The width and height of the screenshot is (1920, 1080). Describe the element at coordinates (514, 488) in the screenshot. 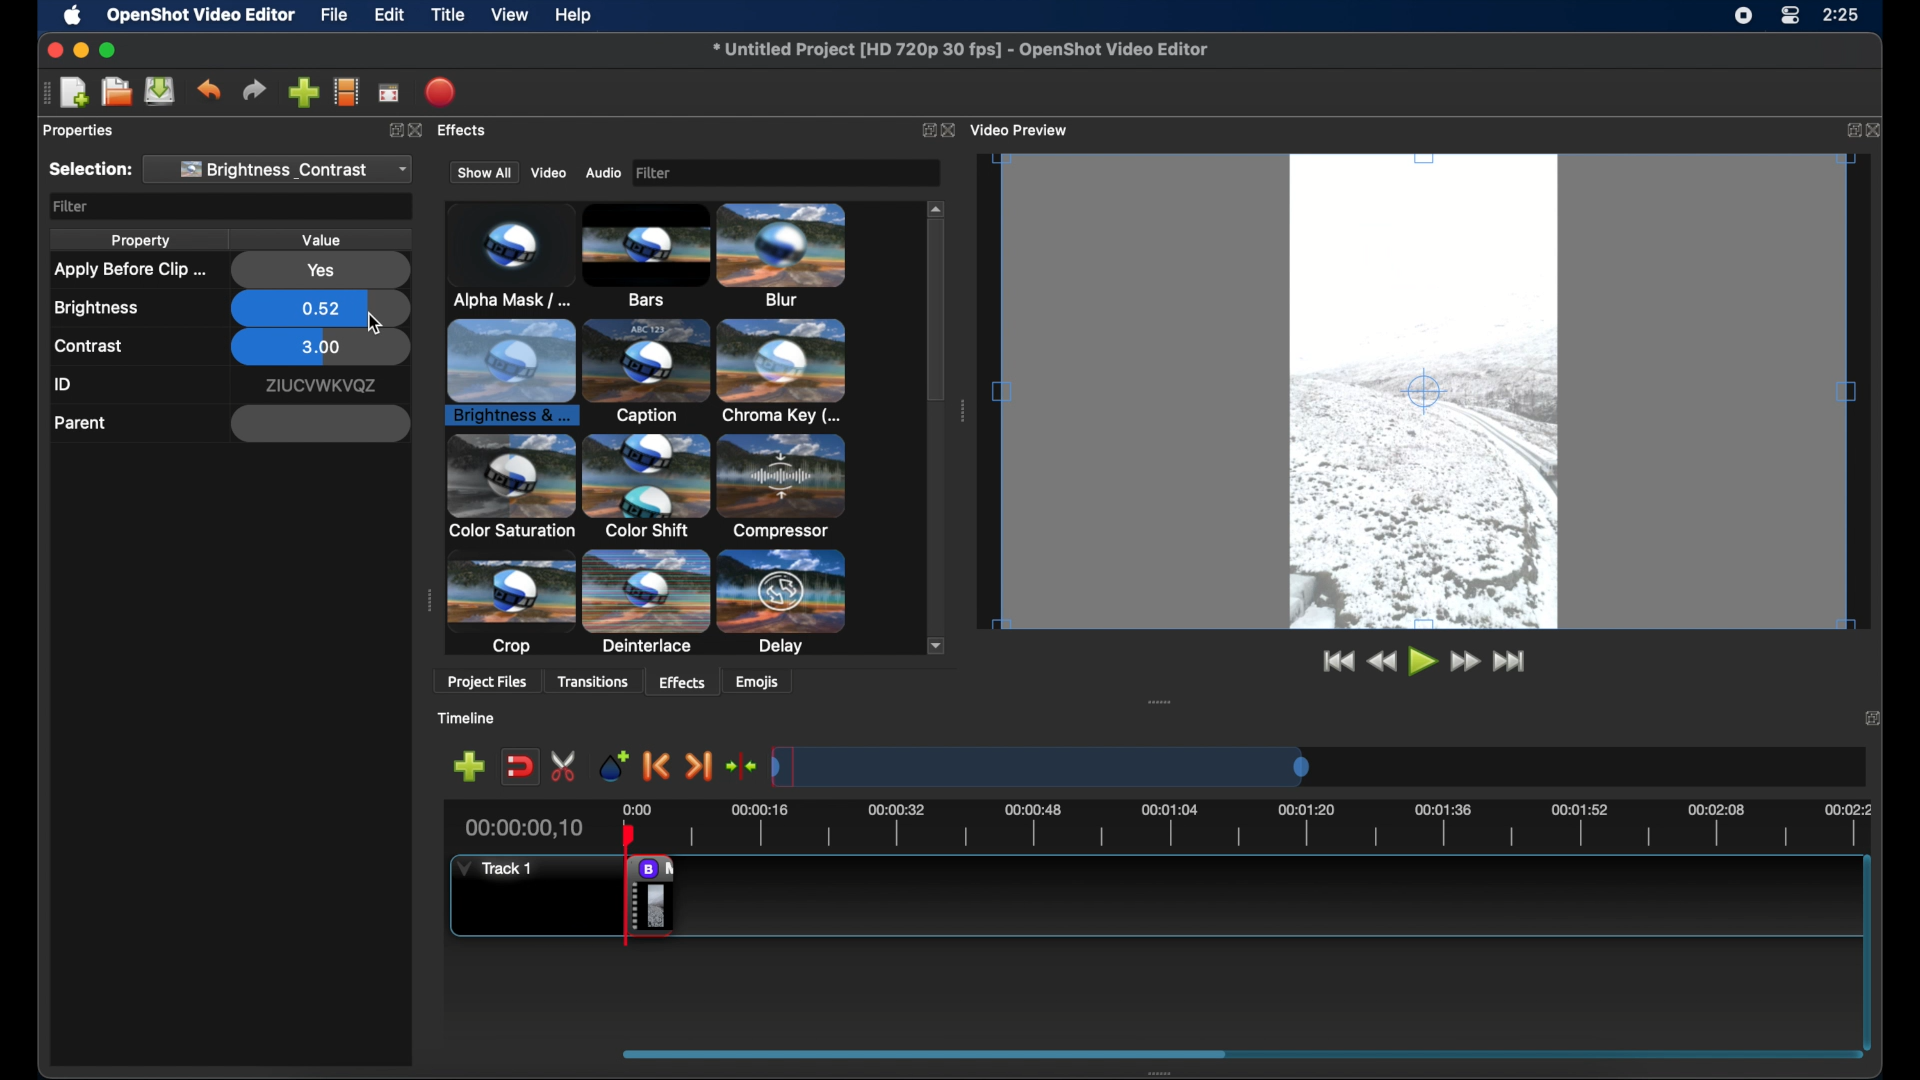

I see `crop` at that location.